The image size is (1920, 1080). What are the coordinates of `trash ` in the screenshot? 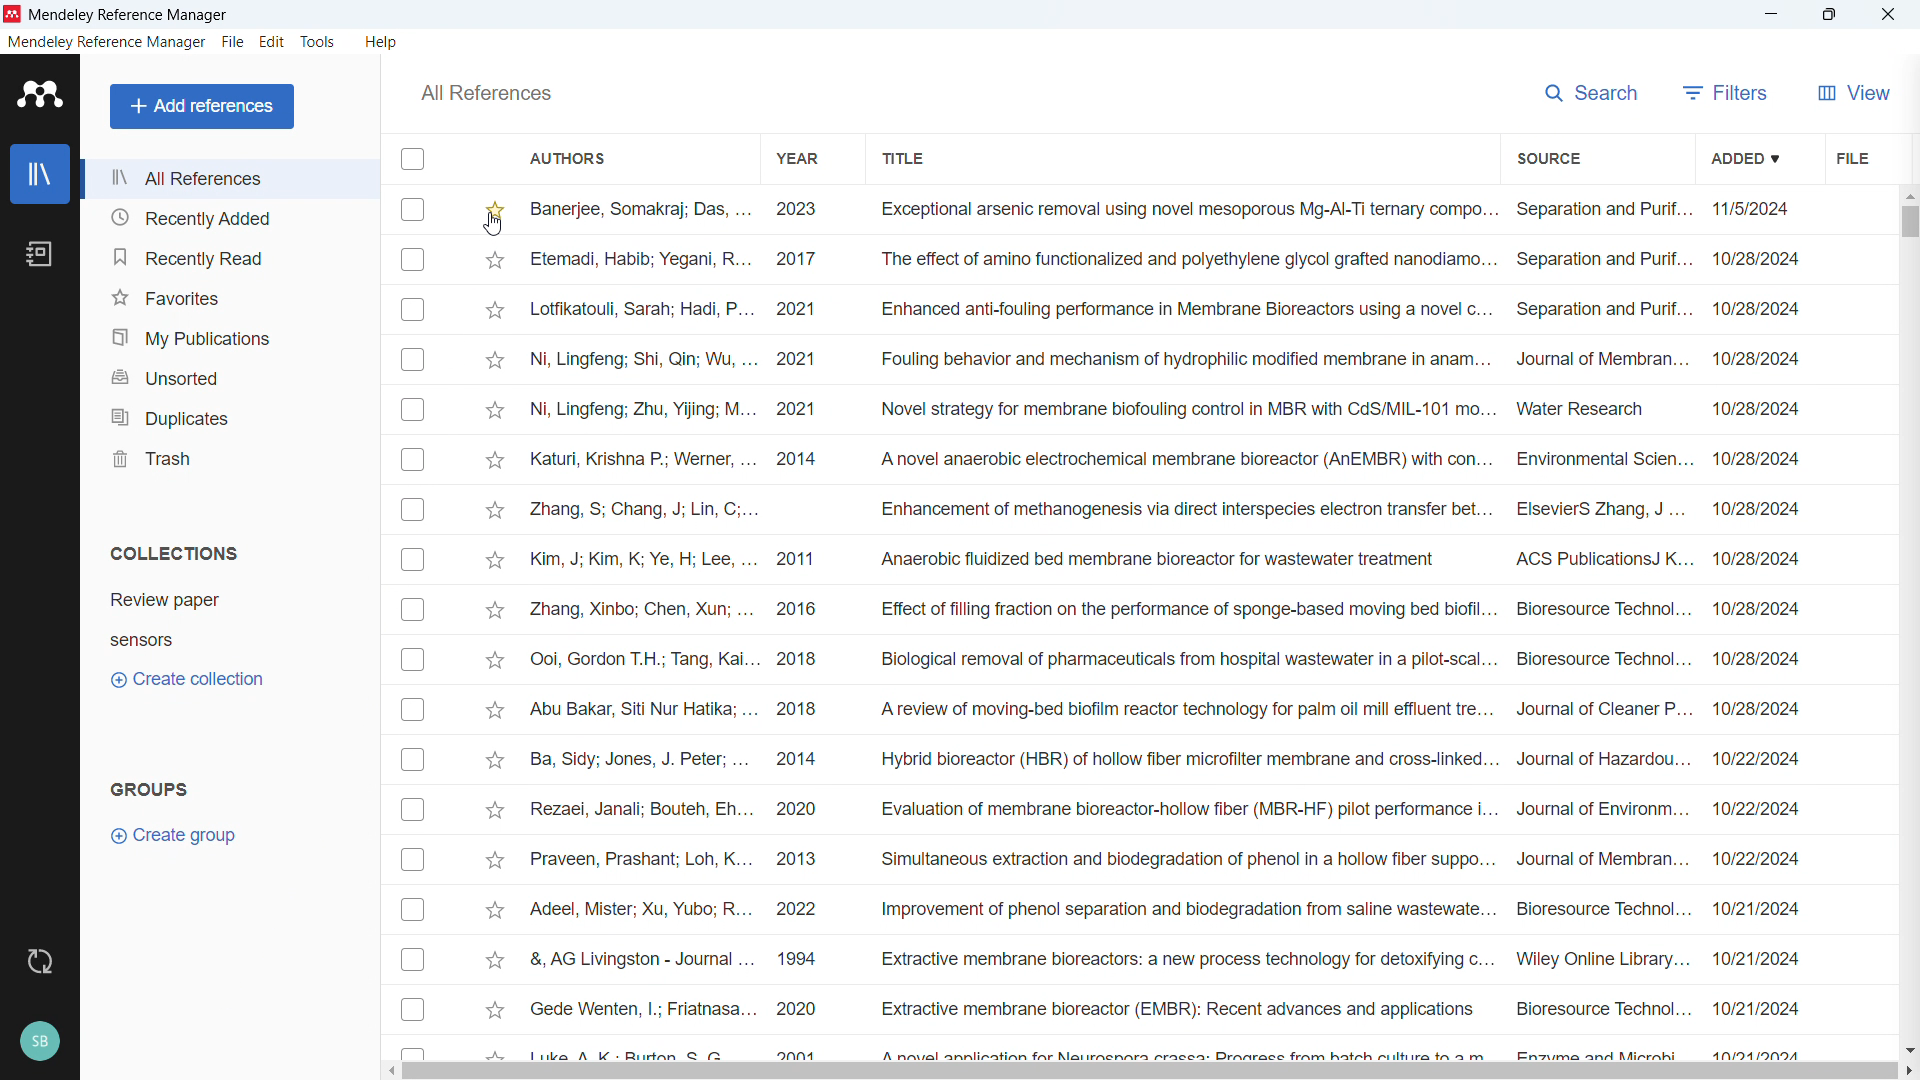 It's located at (230, 456).